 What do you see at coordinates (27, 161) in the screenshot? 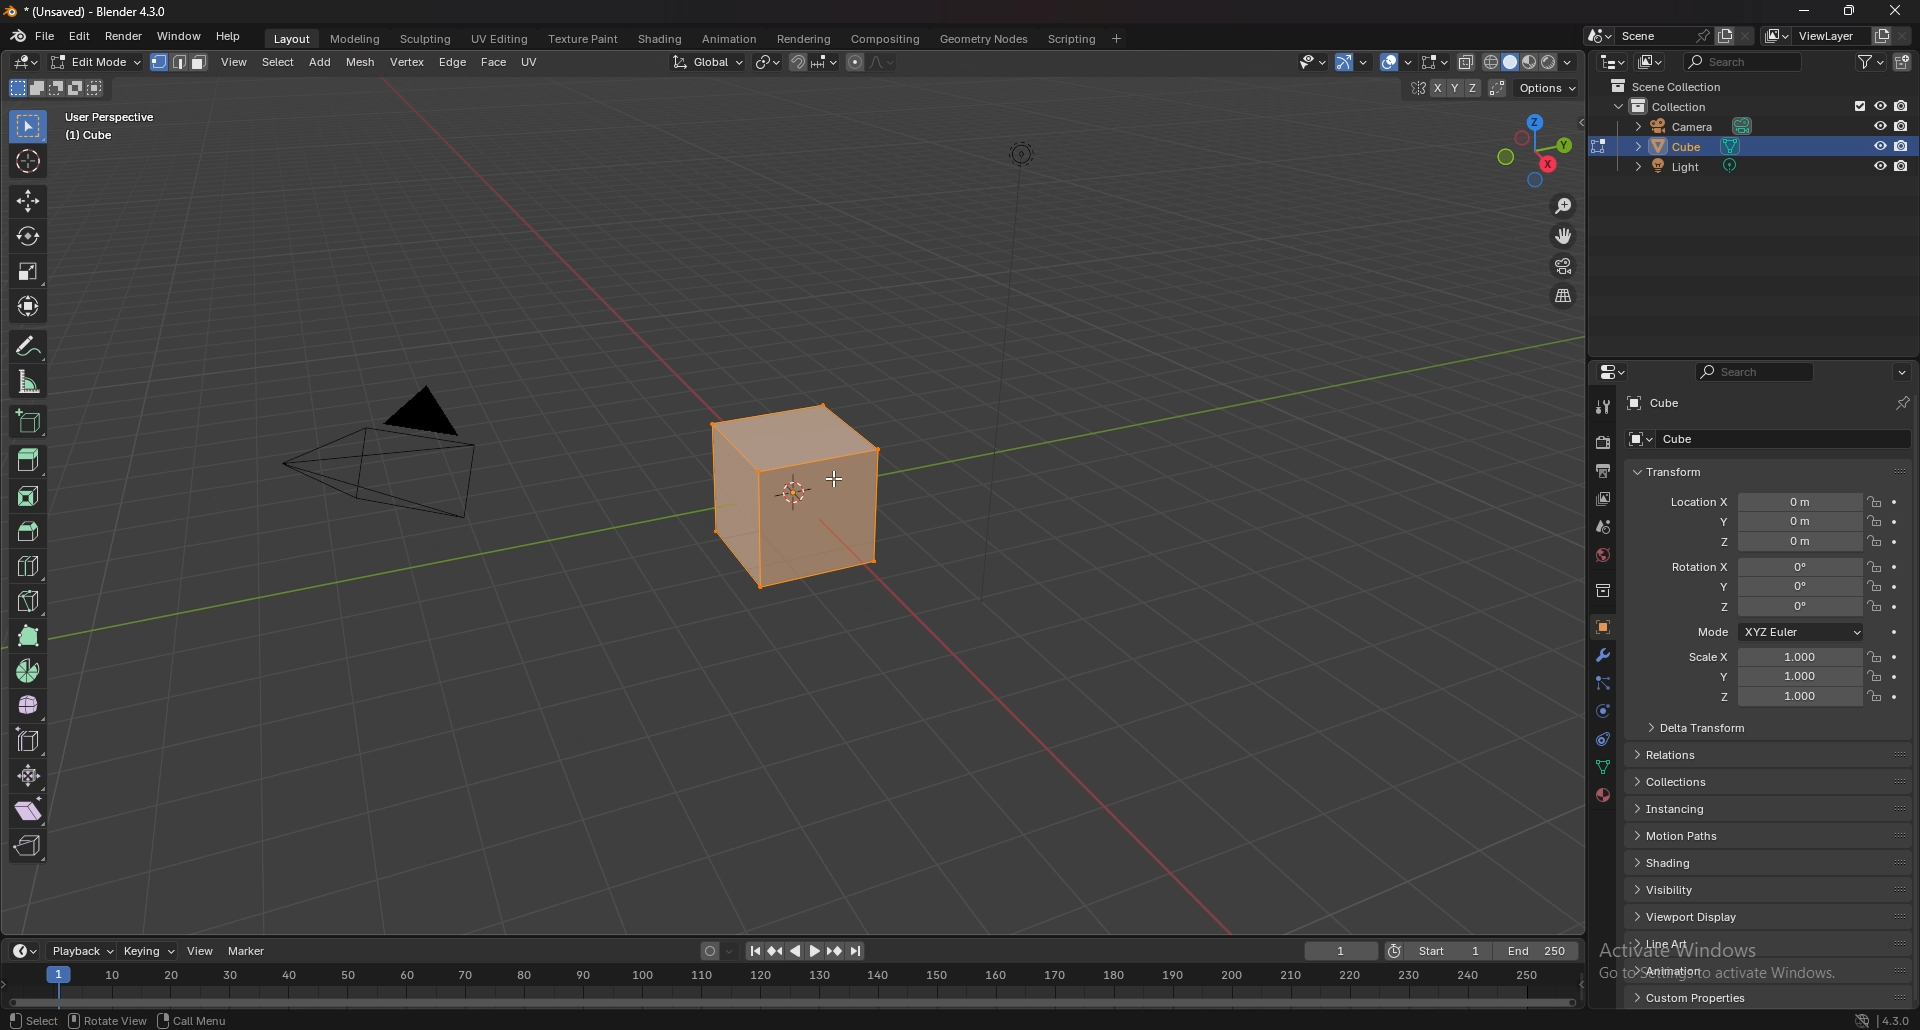
I see `cursor` at bounding box center [27, 161].